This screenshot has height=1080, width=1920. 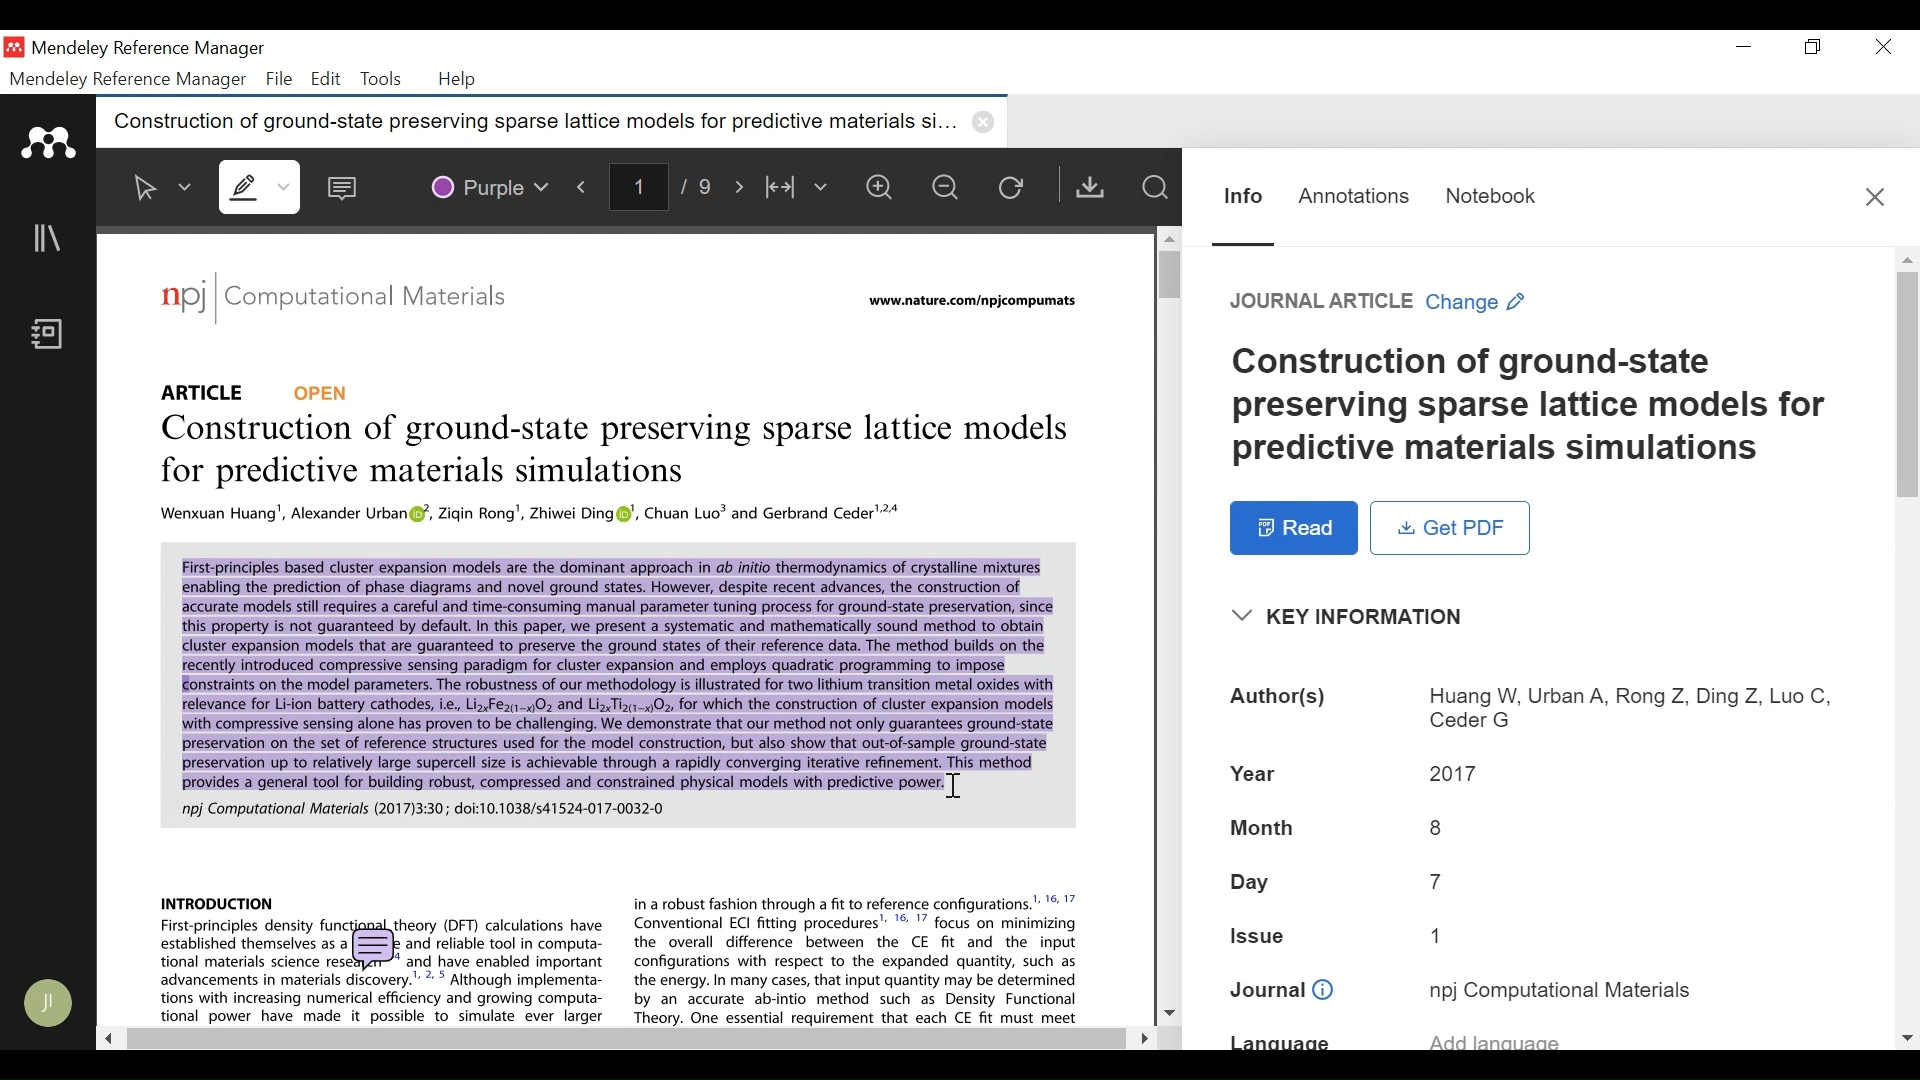 I want to click on Journal, so click(x=381, y=300).